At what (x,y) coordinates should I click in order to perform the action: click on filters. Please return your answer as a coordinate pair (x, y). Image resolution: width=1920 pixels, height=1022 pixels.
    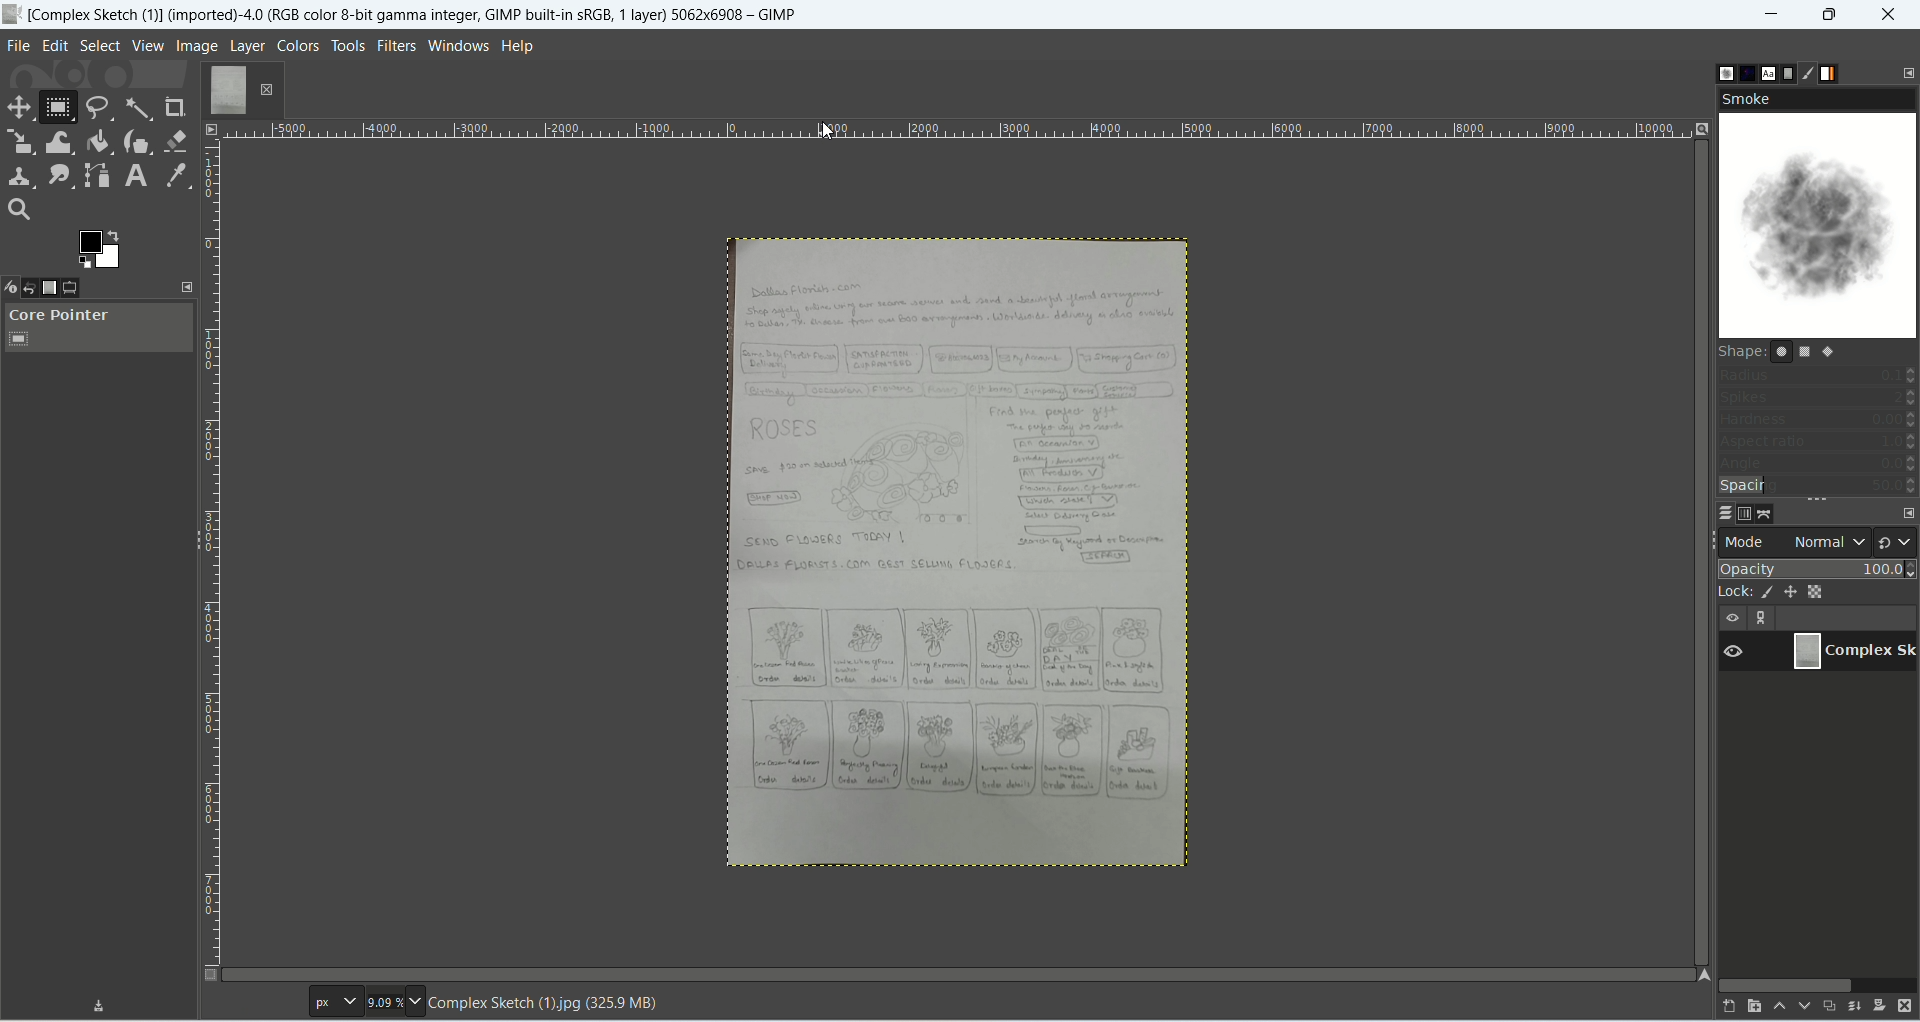
    Looking at the image, I should click on (398, 45).